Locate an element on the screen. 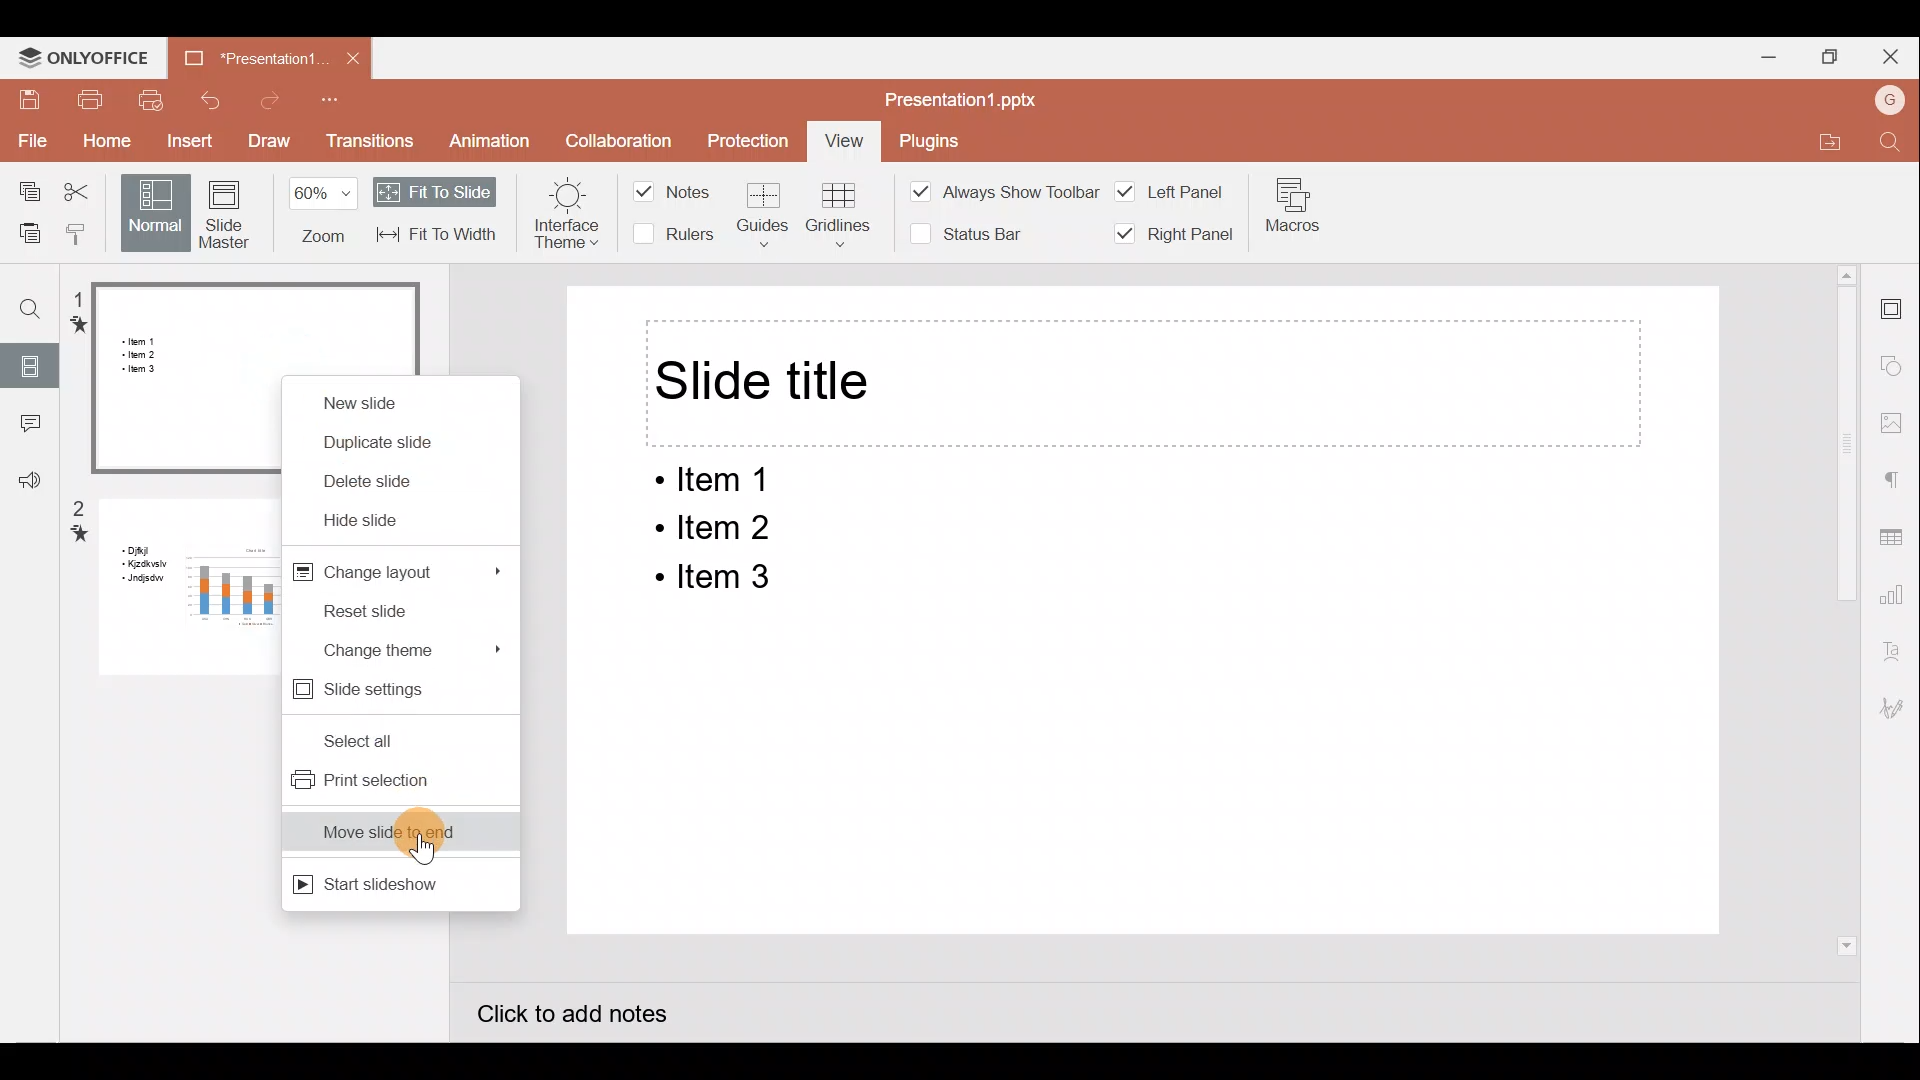 This screenshot has width=1920, height=1080. Cut is located at coordinates (79, 190).